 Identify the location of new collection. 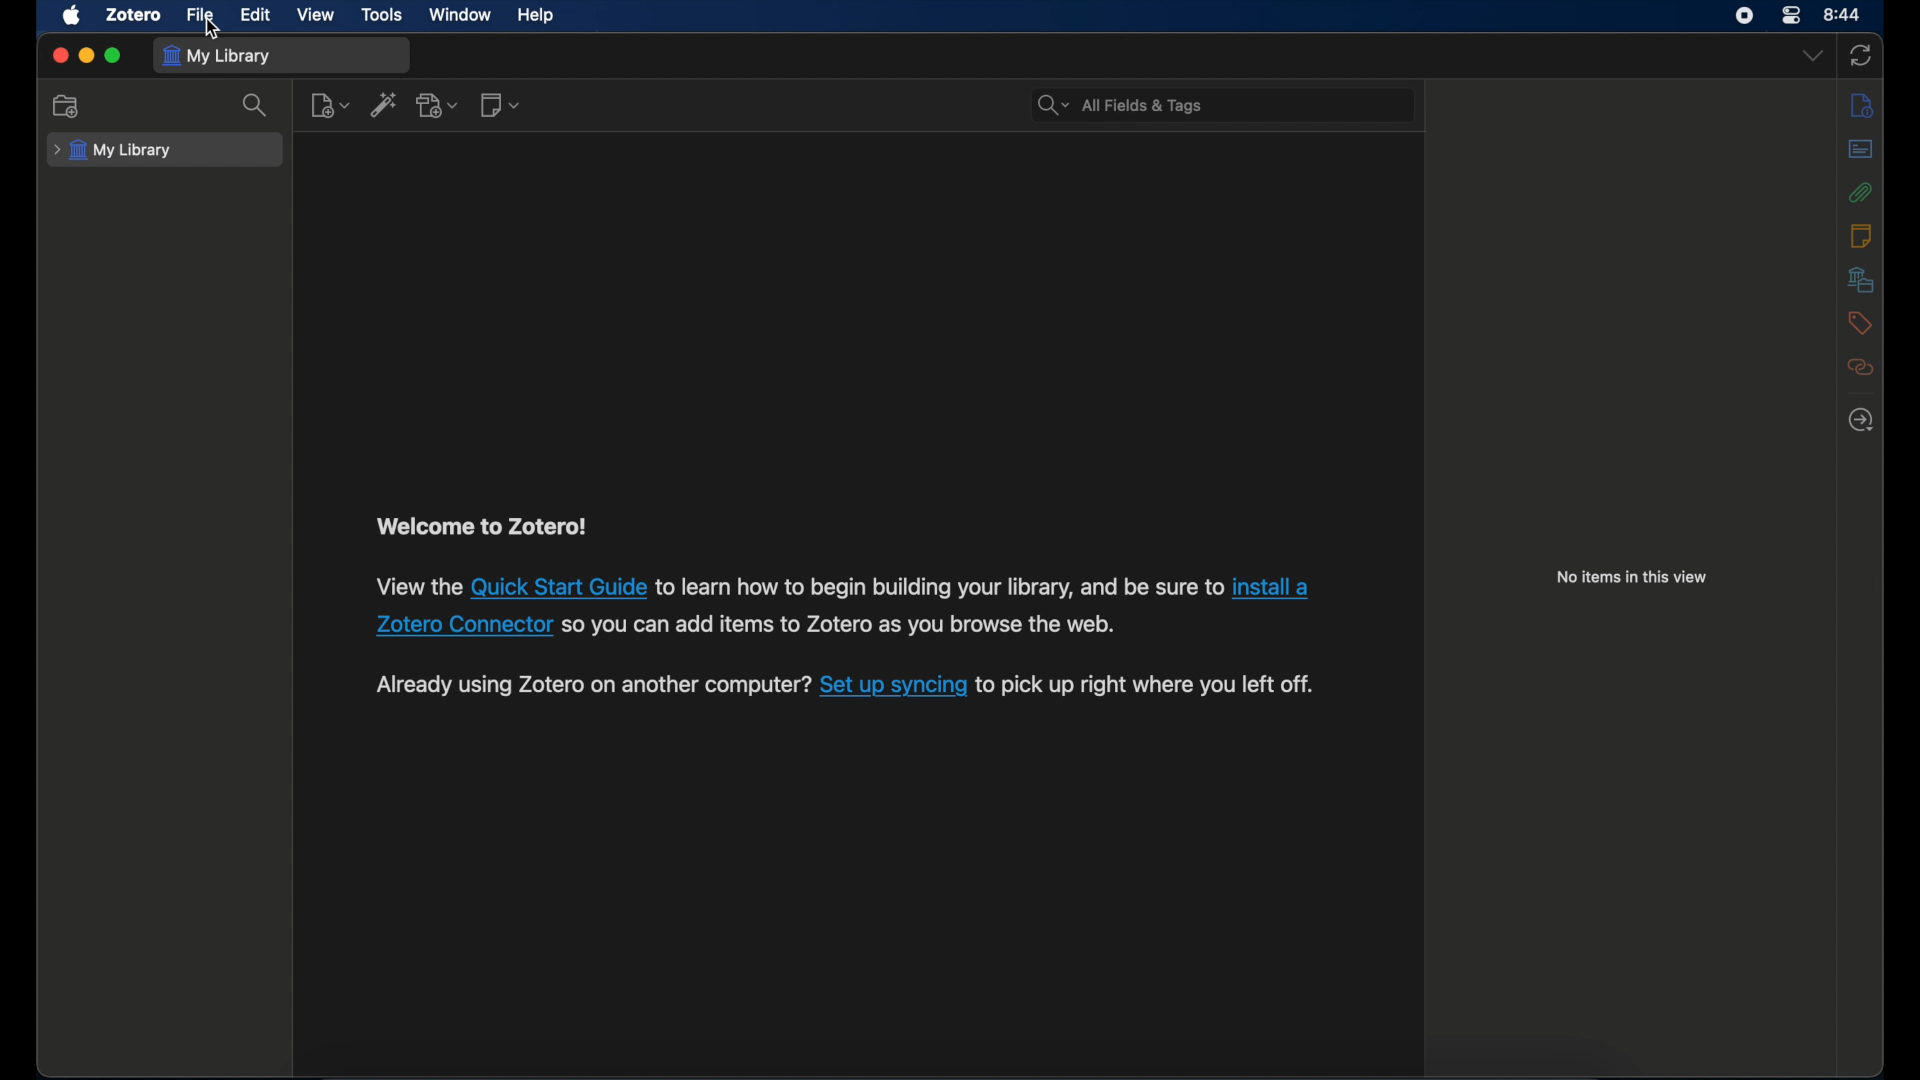
(68, 107).